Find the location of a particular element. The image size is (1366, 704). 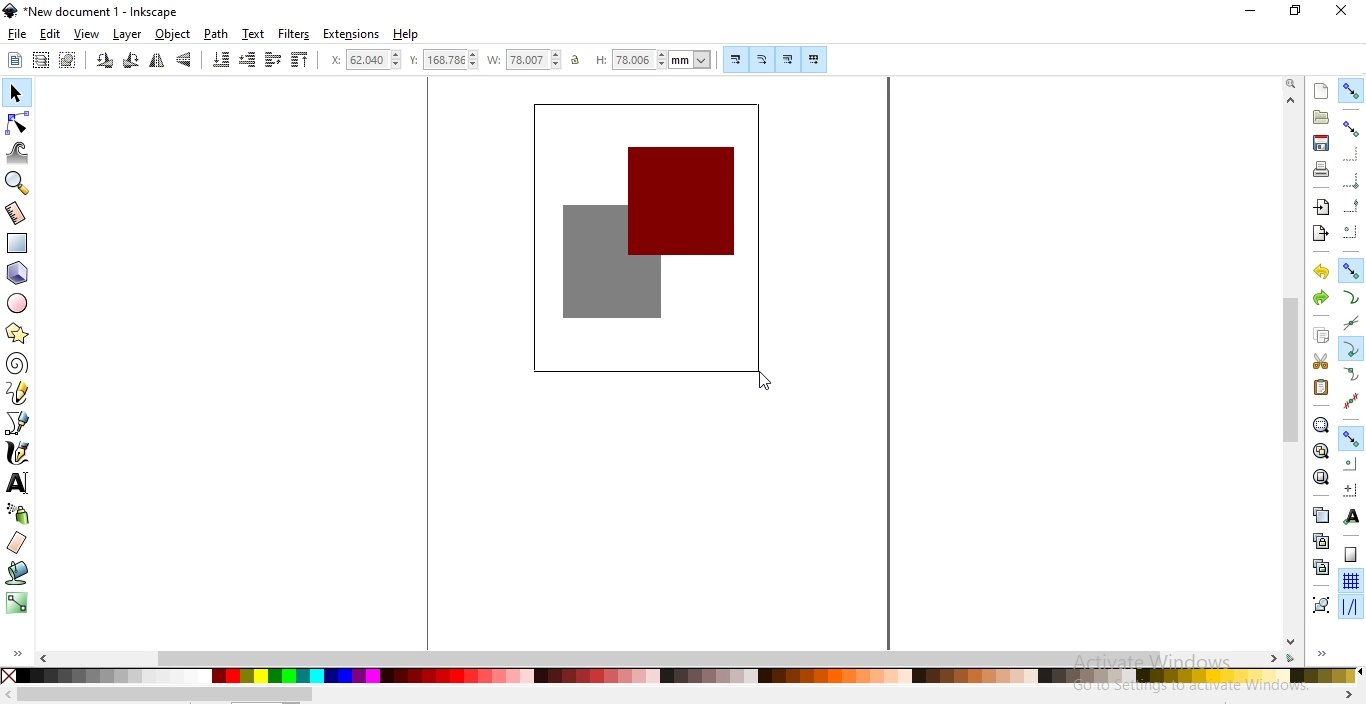

zoom is located at coordinates (1291, 84).